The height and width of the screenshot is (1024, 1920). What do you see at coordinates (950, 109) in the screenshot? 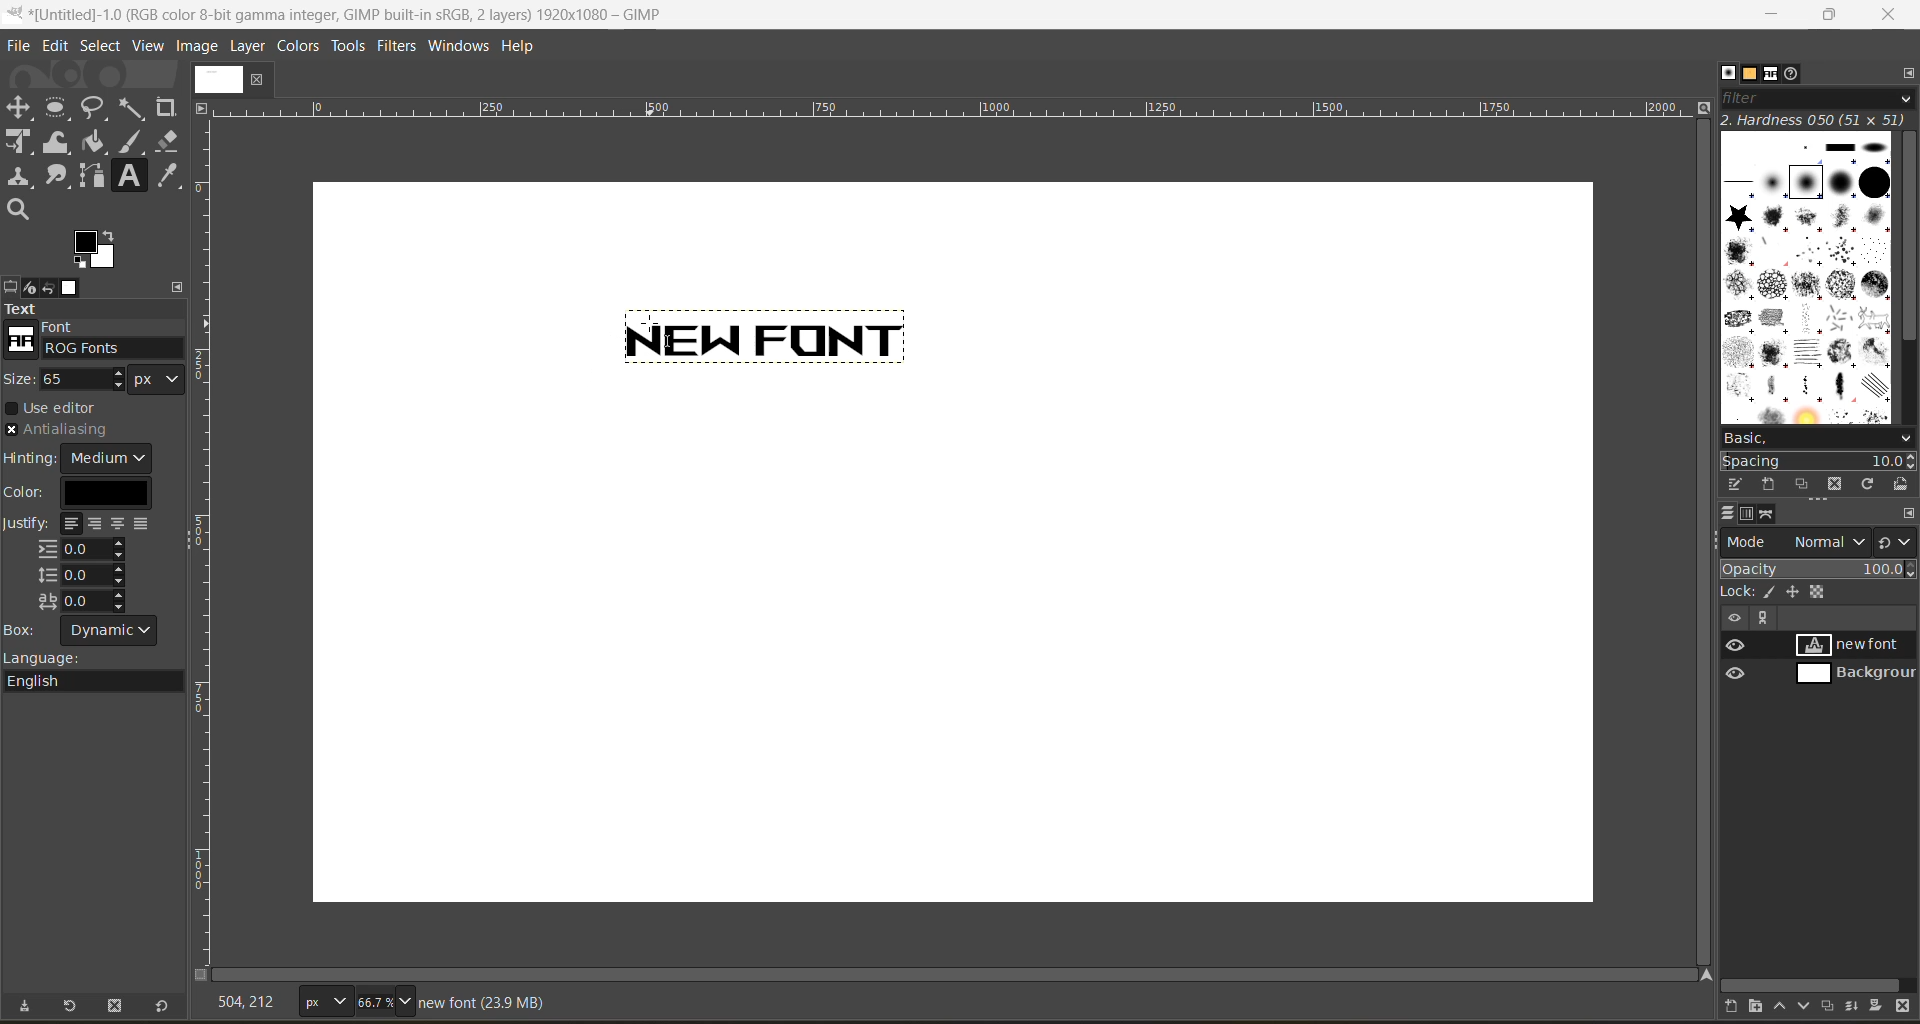
I see `scale` at bounding box center [950, 109].